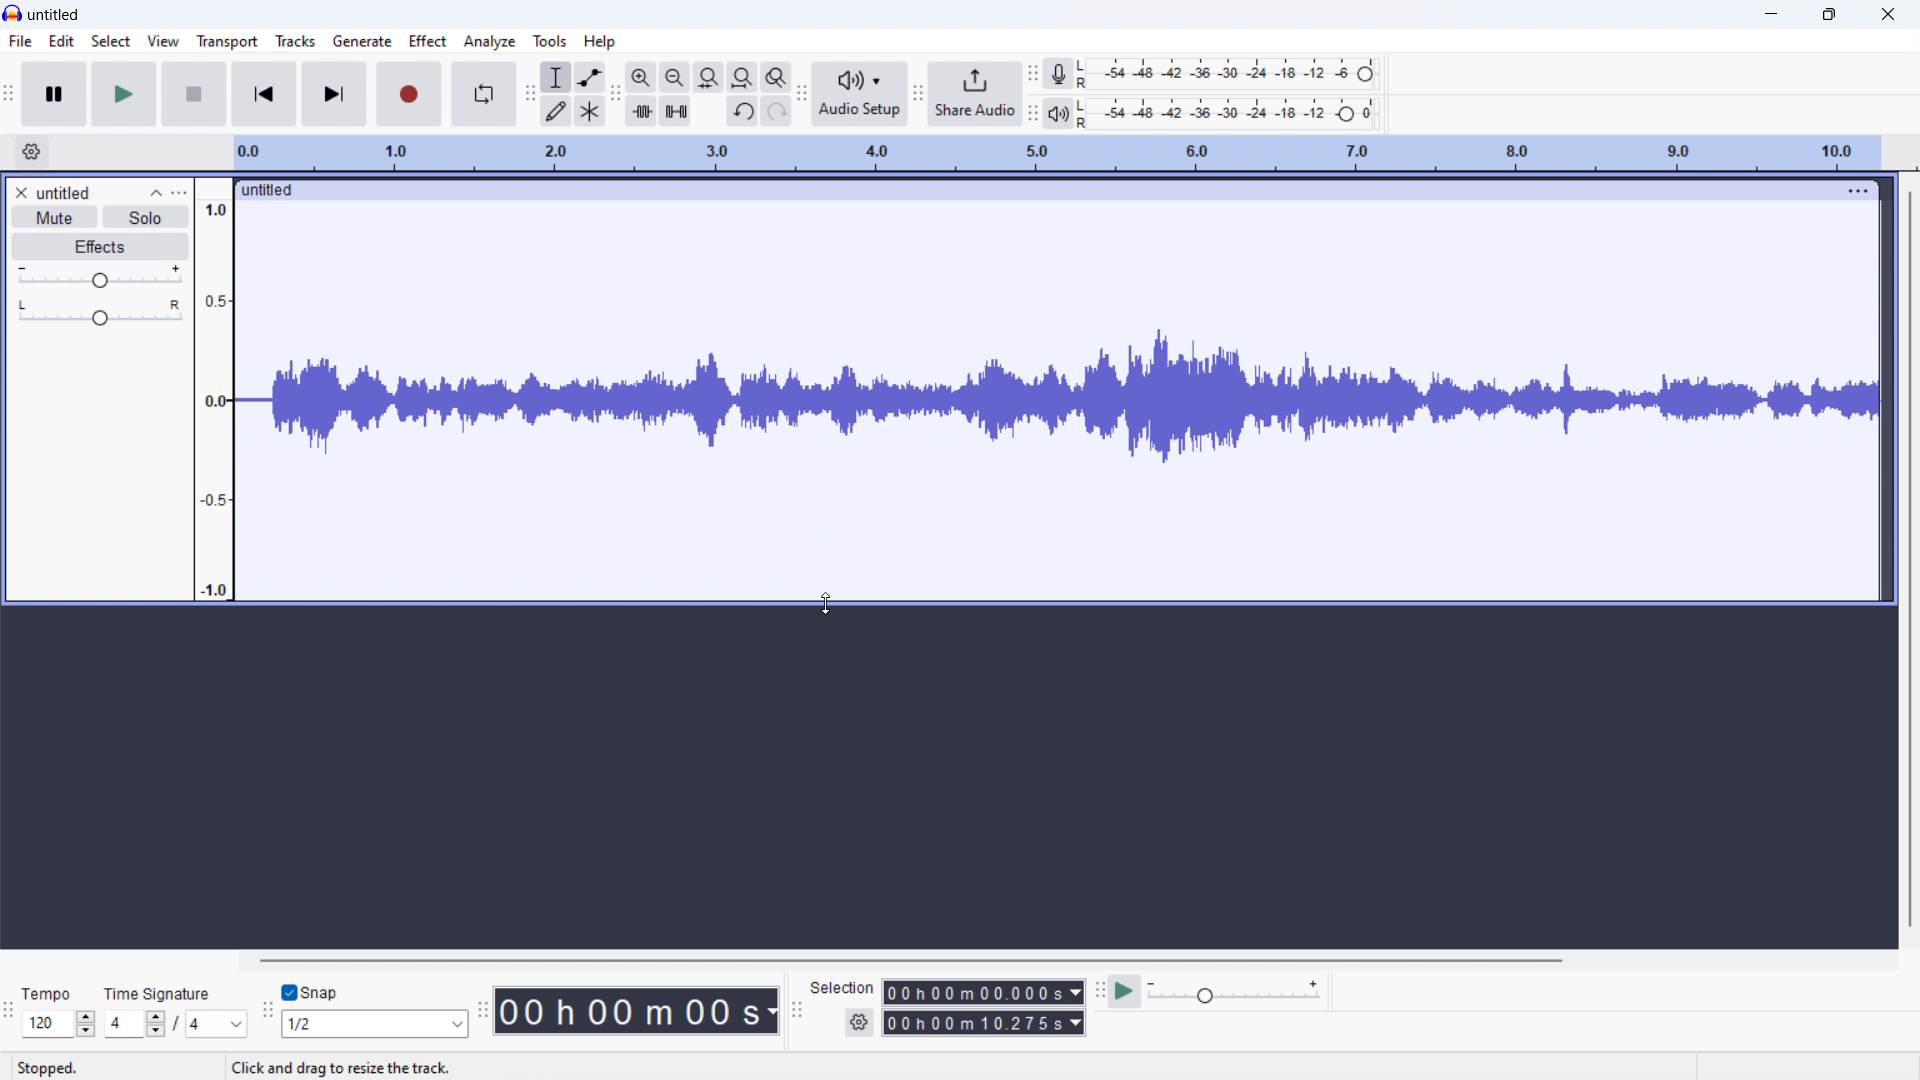 The height and width of the screenshot is (1080, 1920). What do you see at coordinates (708, 78) in the screenshot?
I see `fit selection to width` at bounding box center [708, 78].